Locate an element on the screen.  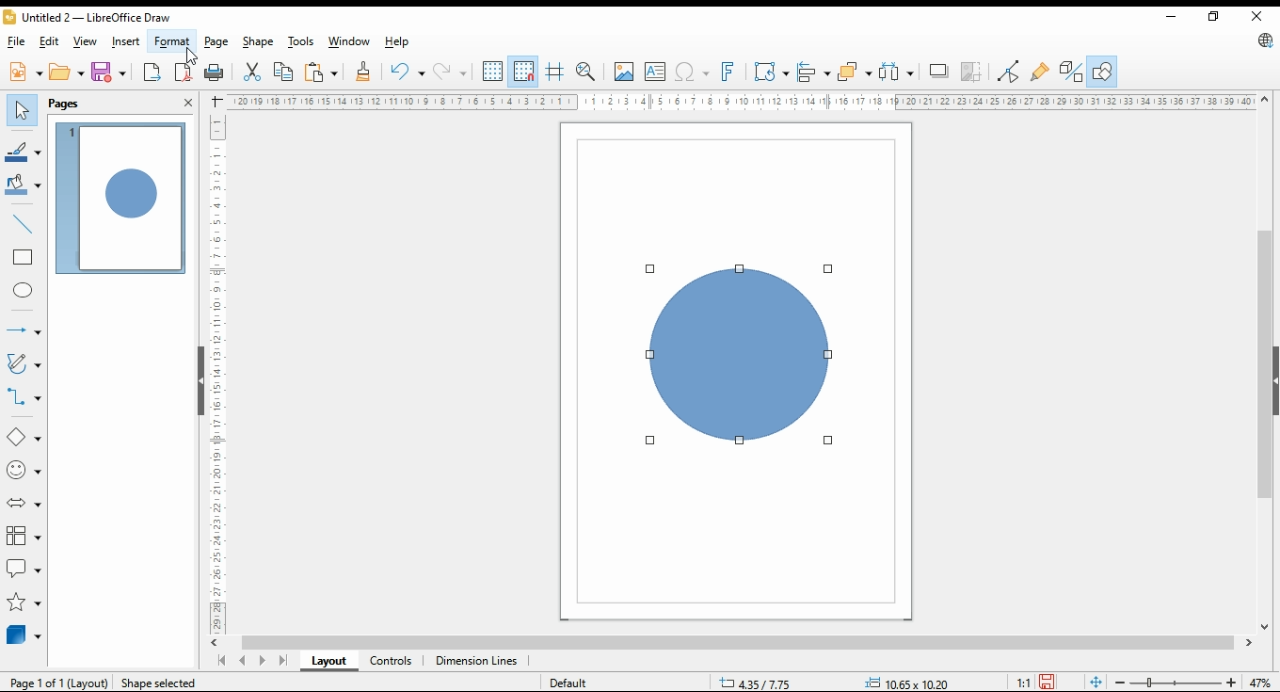
crop is located at coordinates (972, 72).